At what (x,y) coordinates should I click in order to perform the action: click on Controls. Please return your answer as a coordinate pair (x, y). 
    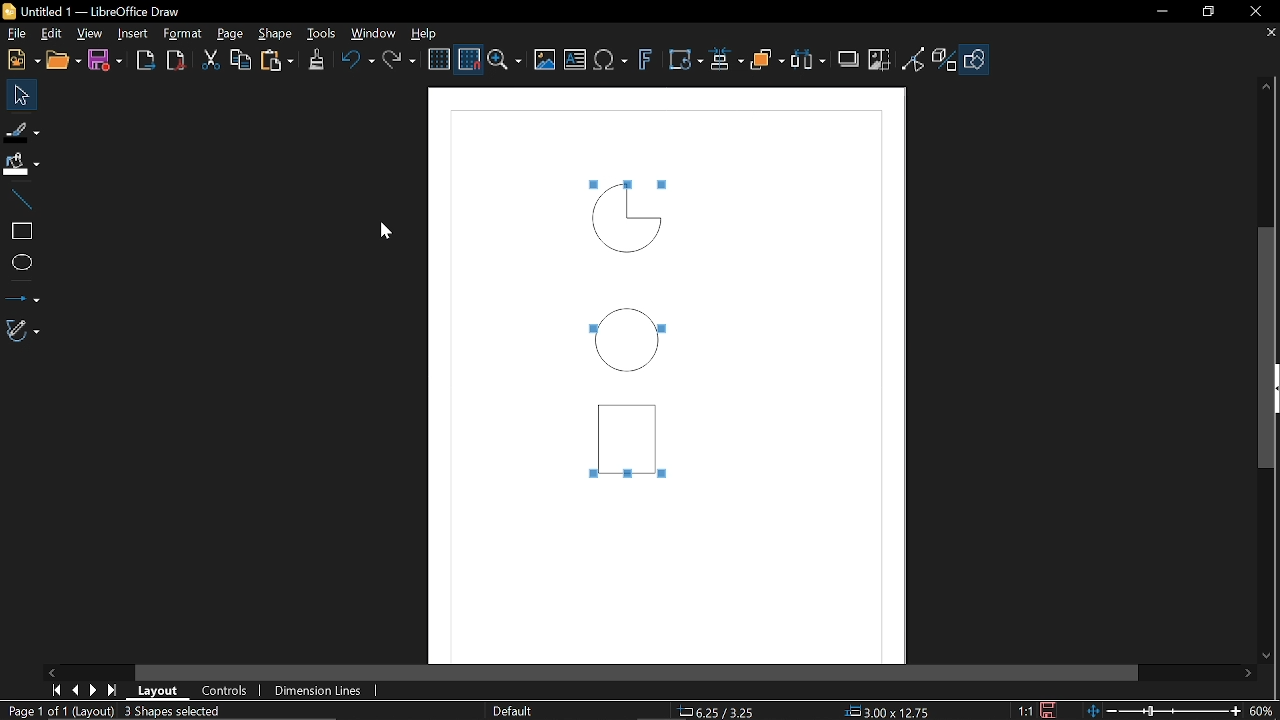
    Looking at the image, I should click on (225, 690).